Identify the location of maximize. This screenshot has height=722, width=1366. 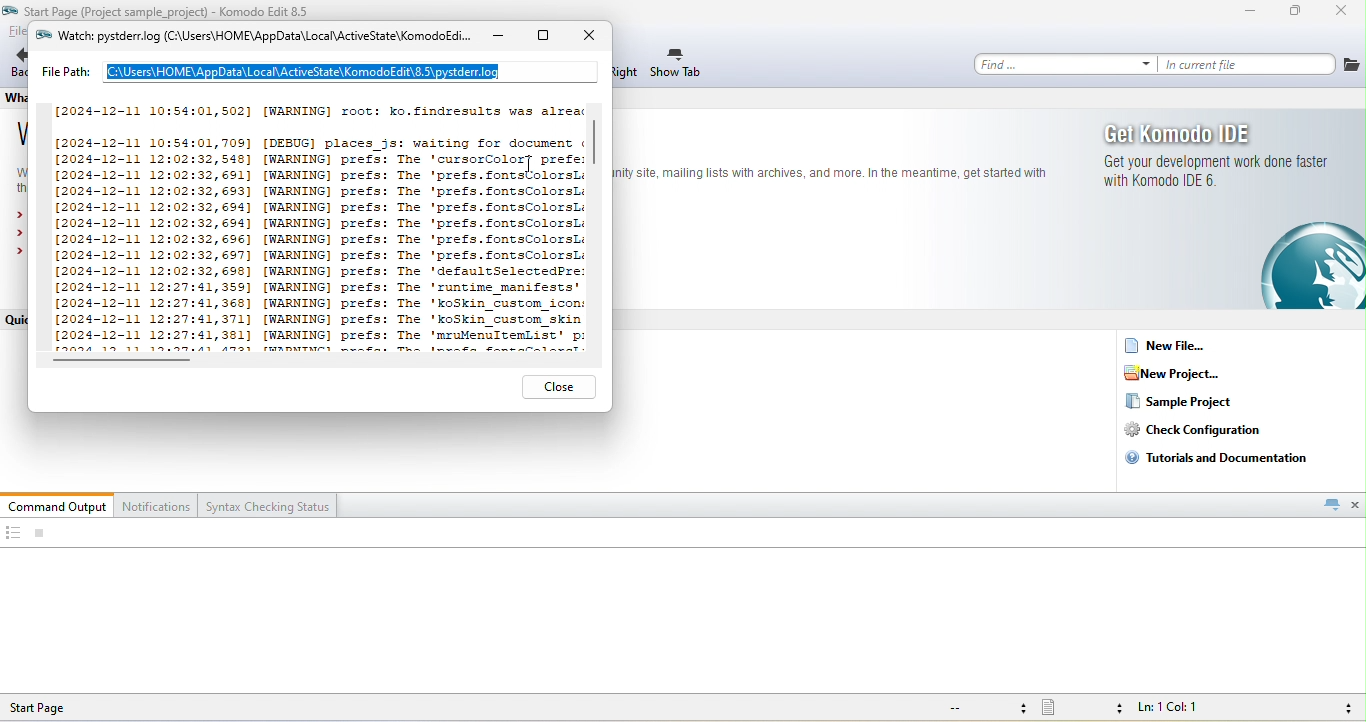
(543, 38).